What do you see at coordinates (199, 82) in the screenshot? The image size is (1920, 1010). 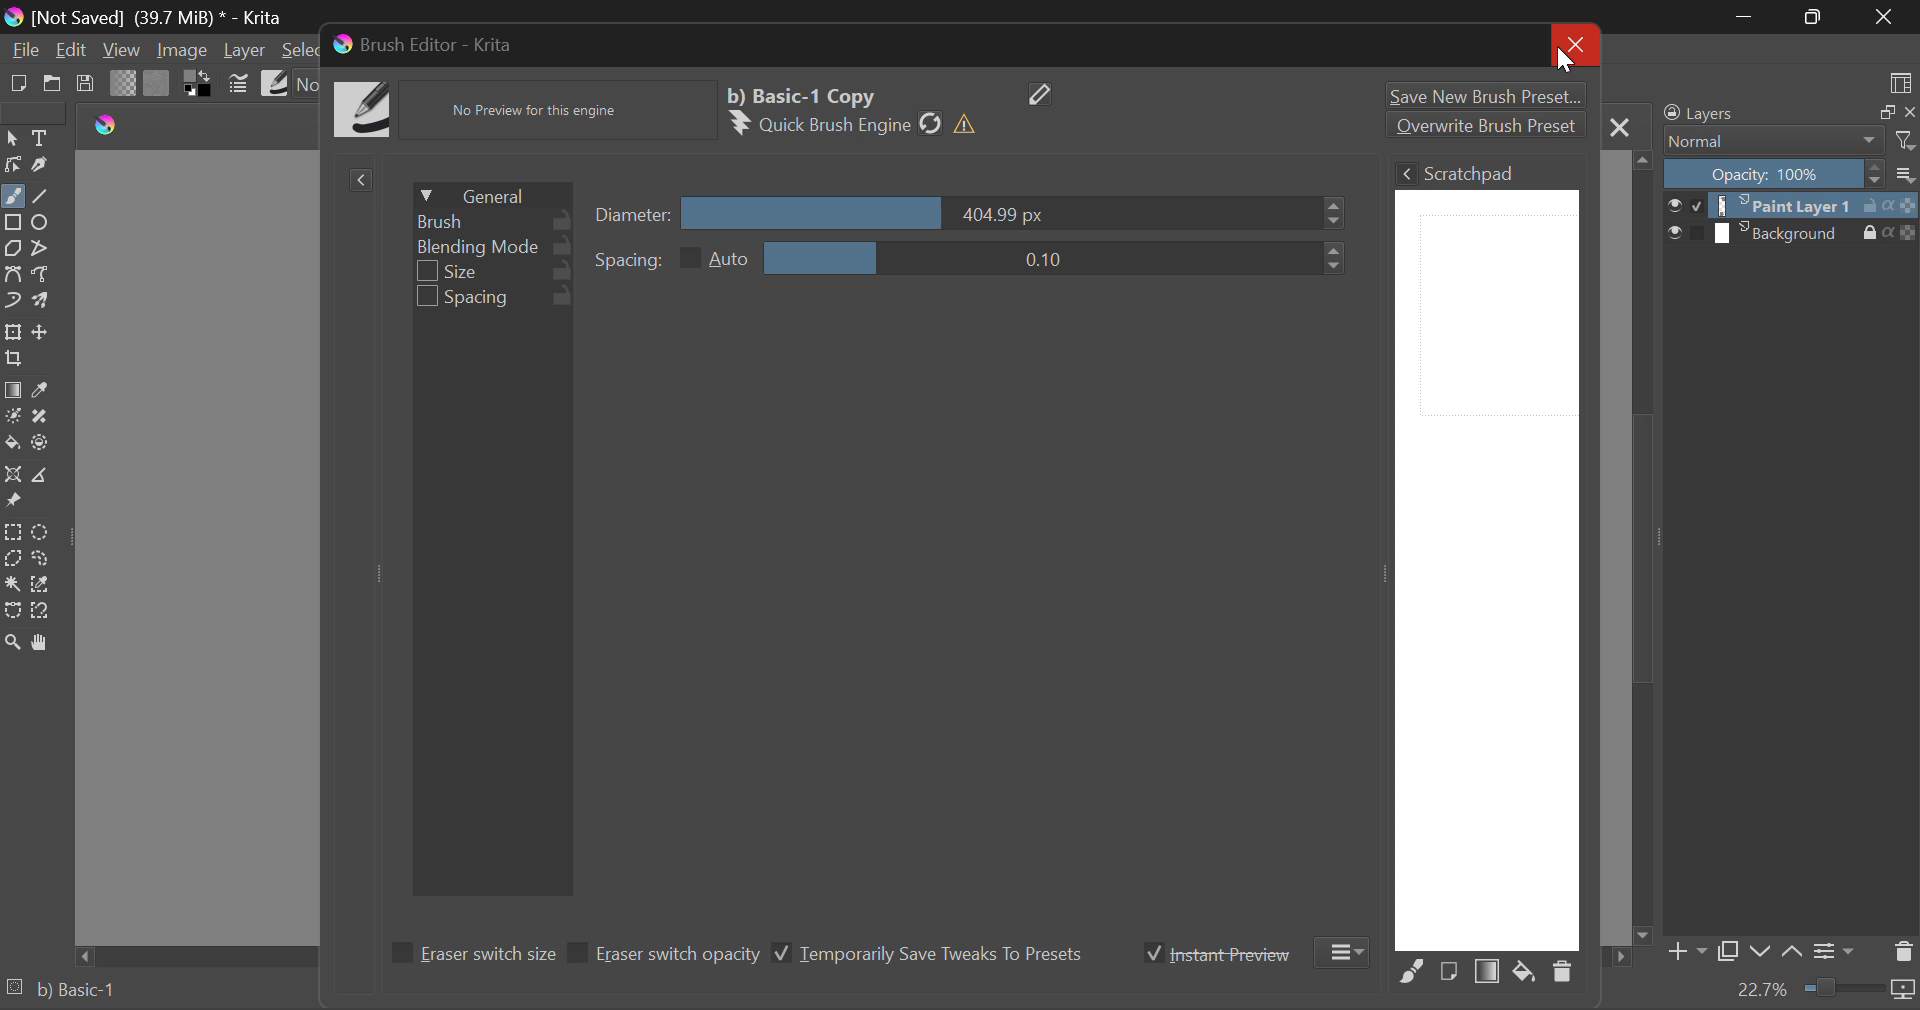 I see `Colors in Use` at bounding box center [199, 82].